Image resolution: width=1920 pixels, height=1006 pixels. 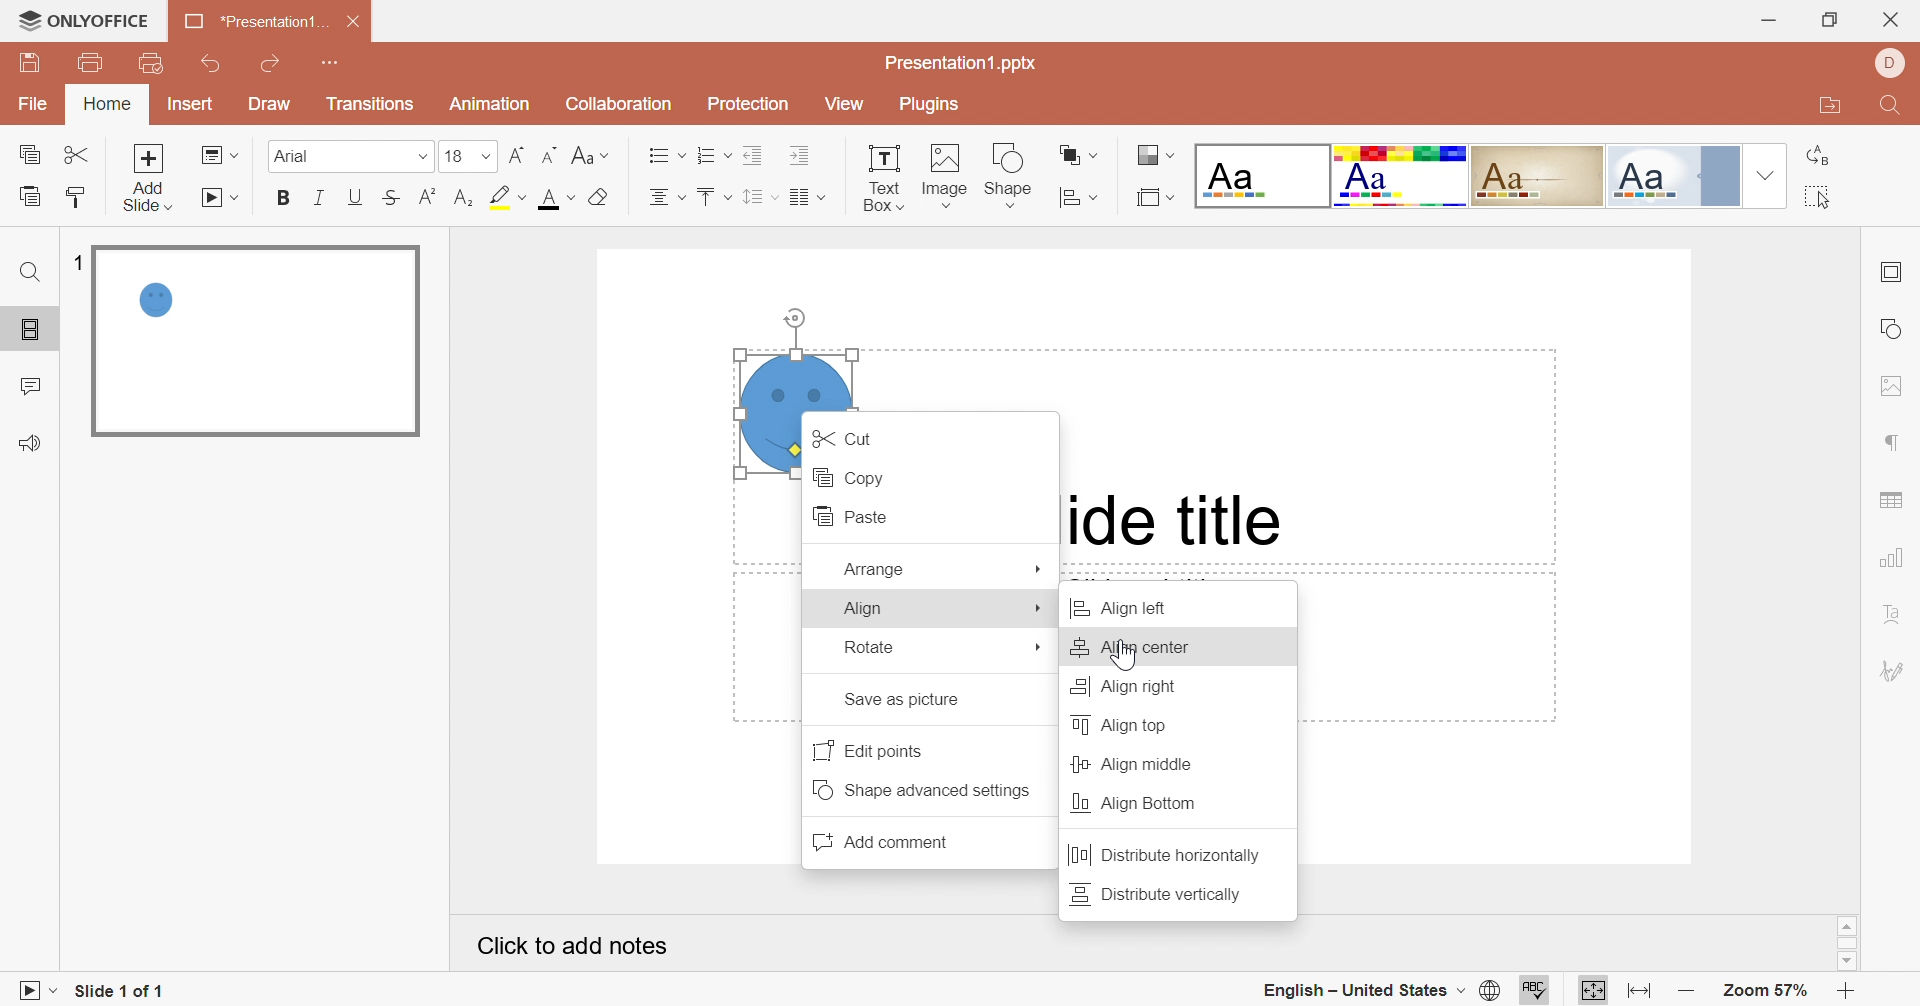 I want to click on Find, so click(x=1888, y=109).